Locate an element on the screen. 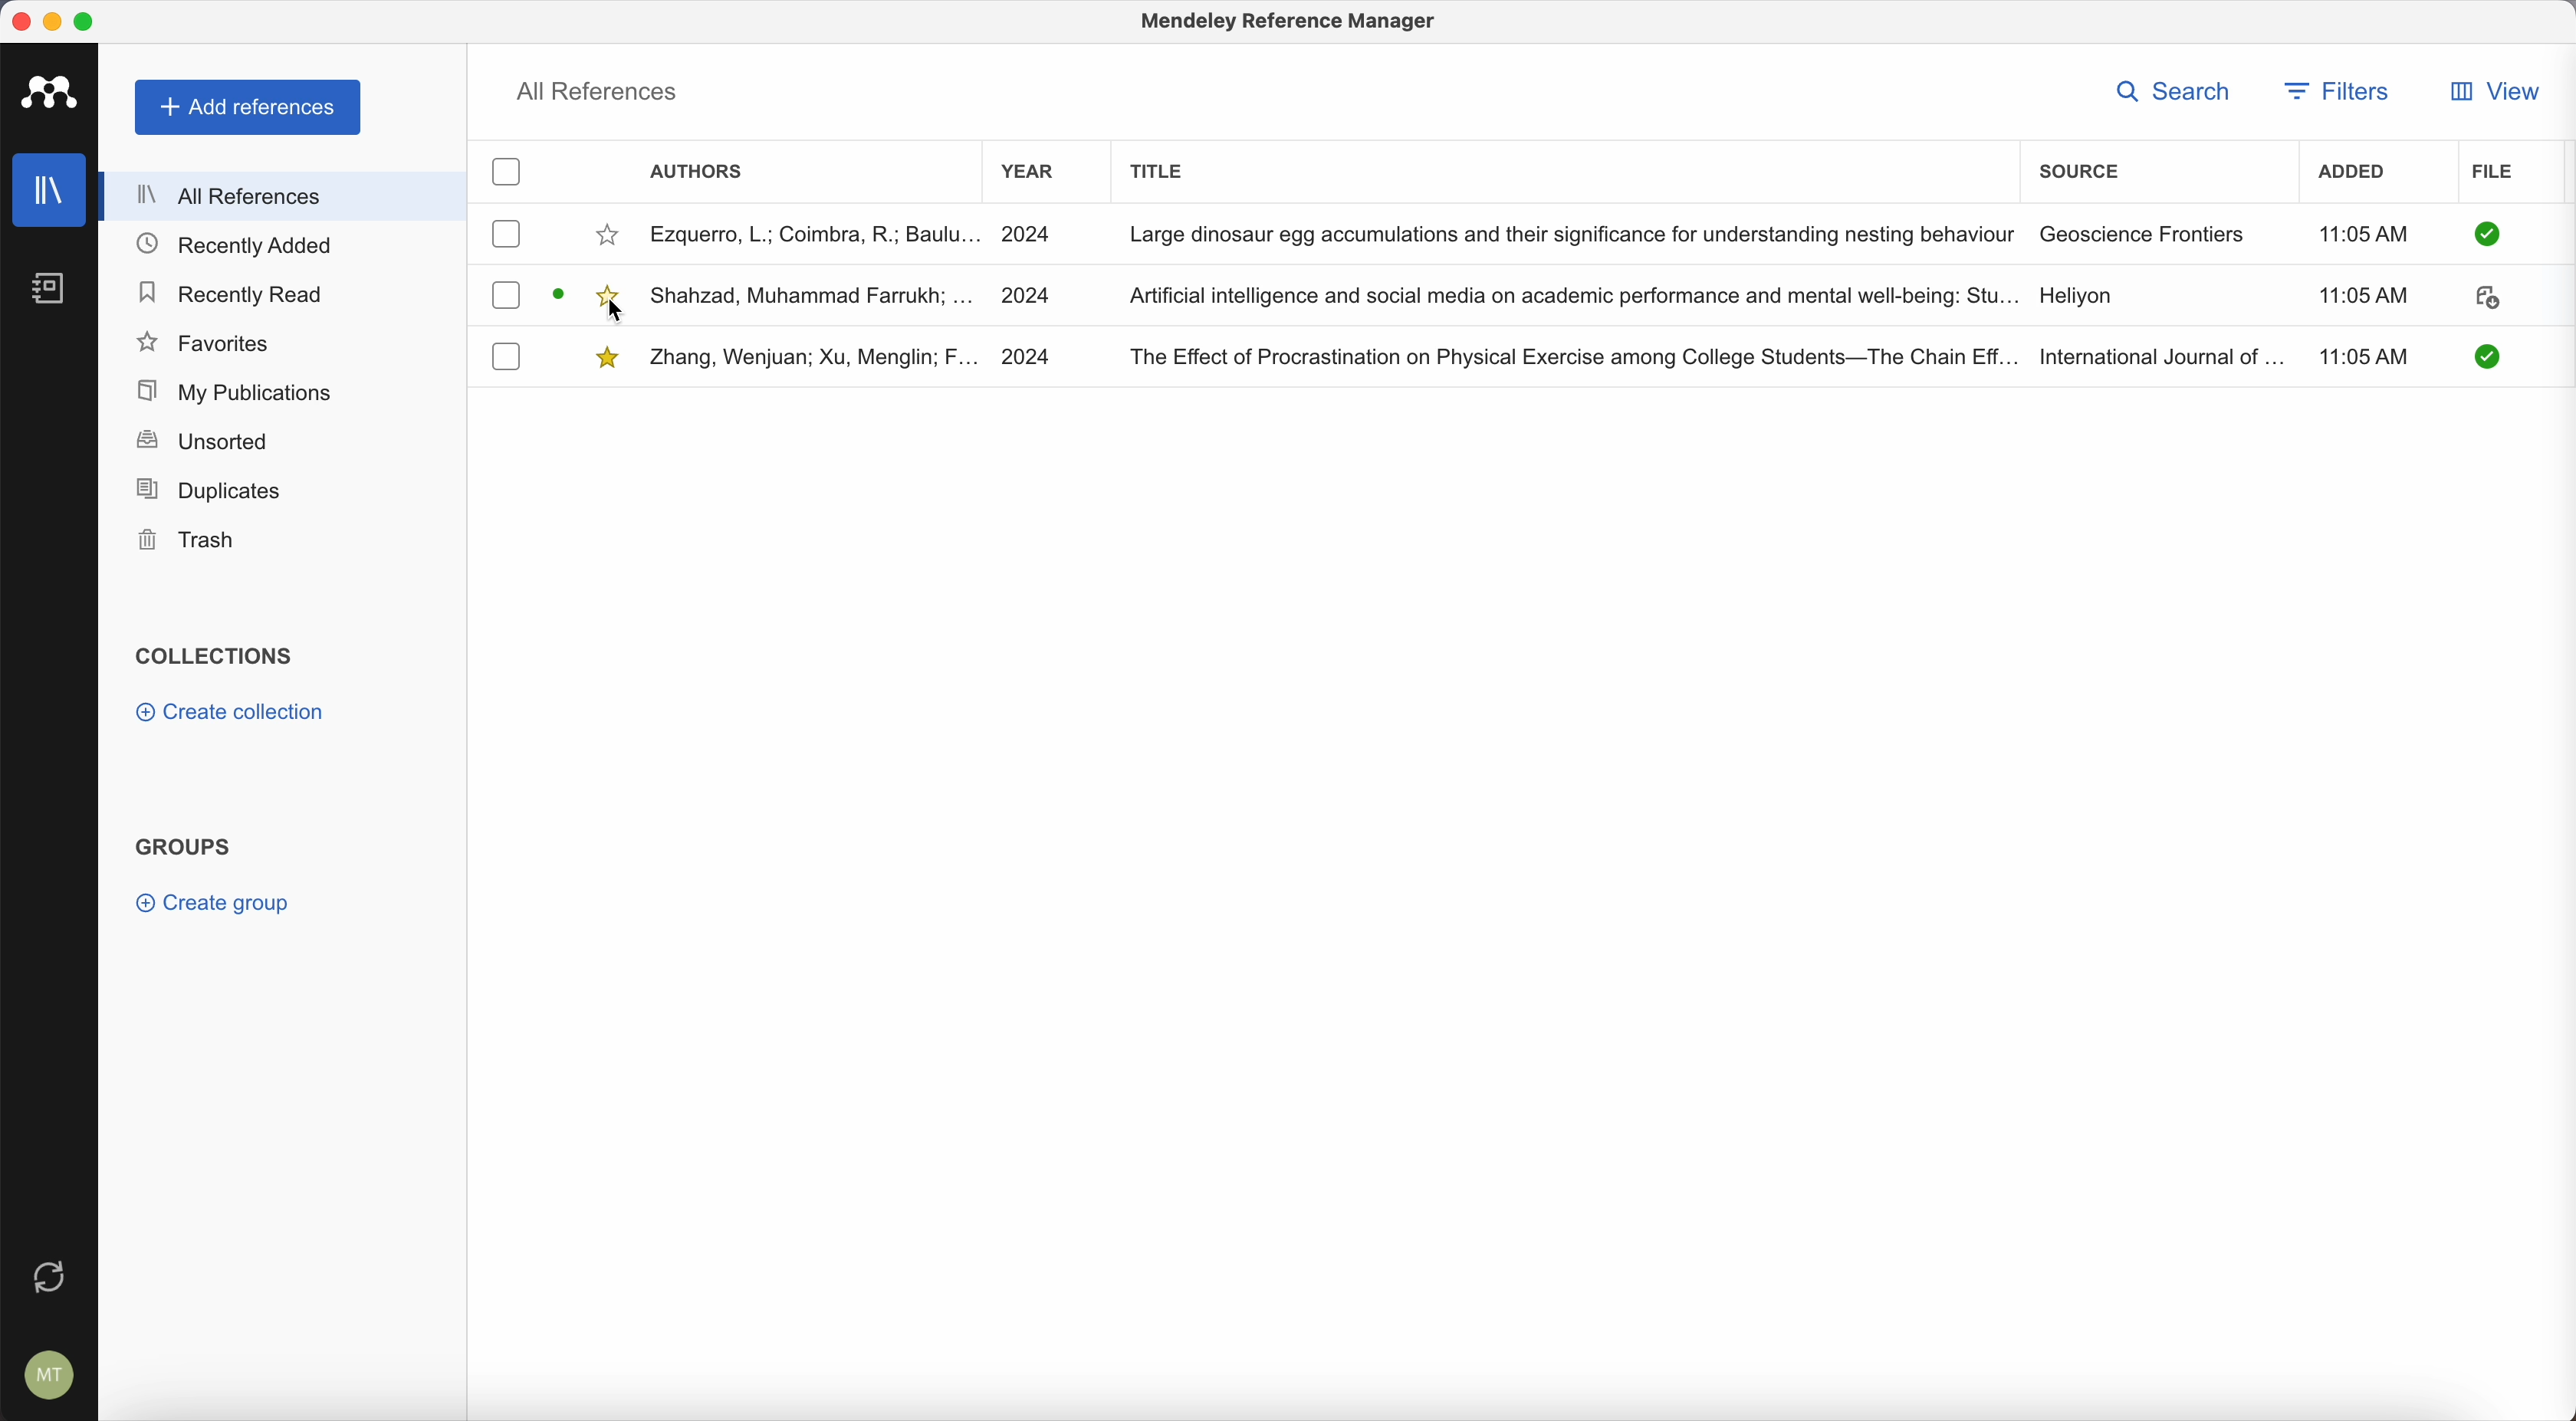 This screenshot has height=1421, width=2576. add references is located at coordinates (248, 108).